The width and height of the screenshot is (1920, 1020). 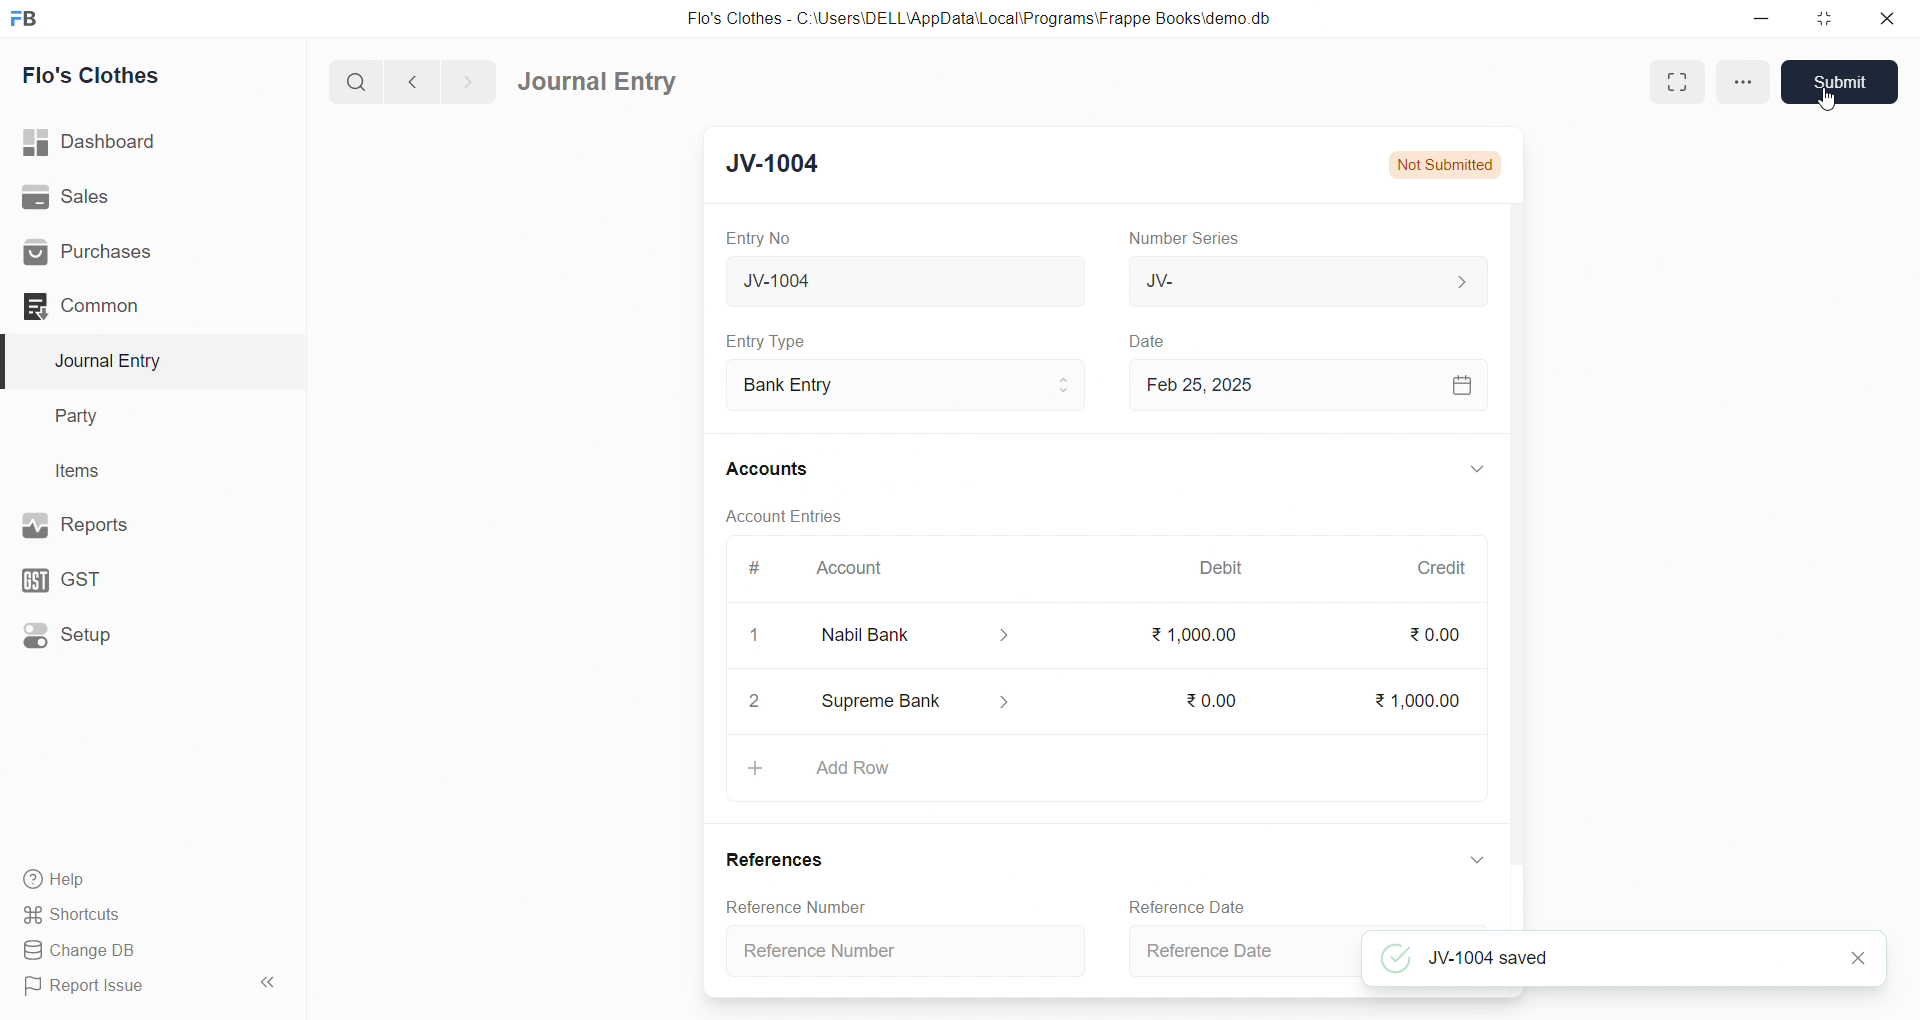 What do you see at coordinates (1195, 634) in the screenshot?
I see `₹ 1000.00` at bounding box center [1195, 634].